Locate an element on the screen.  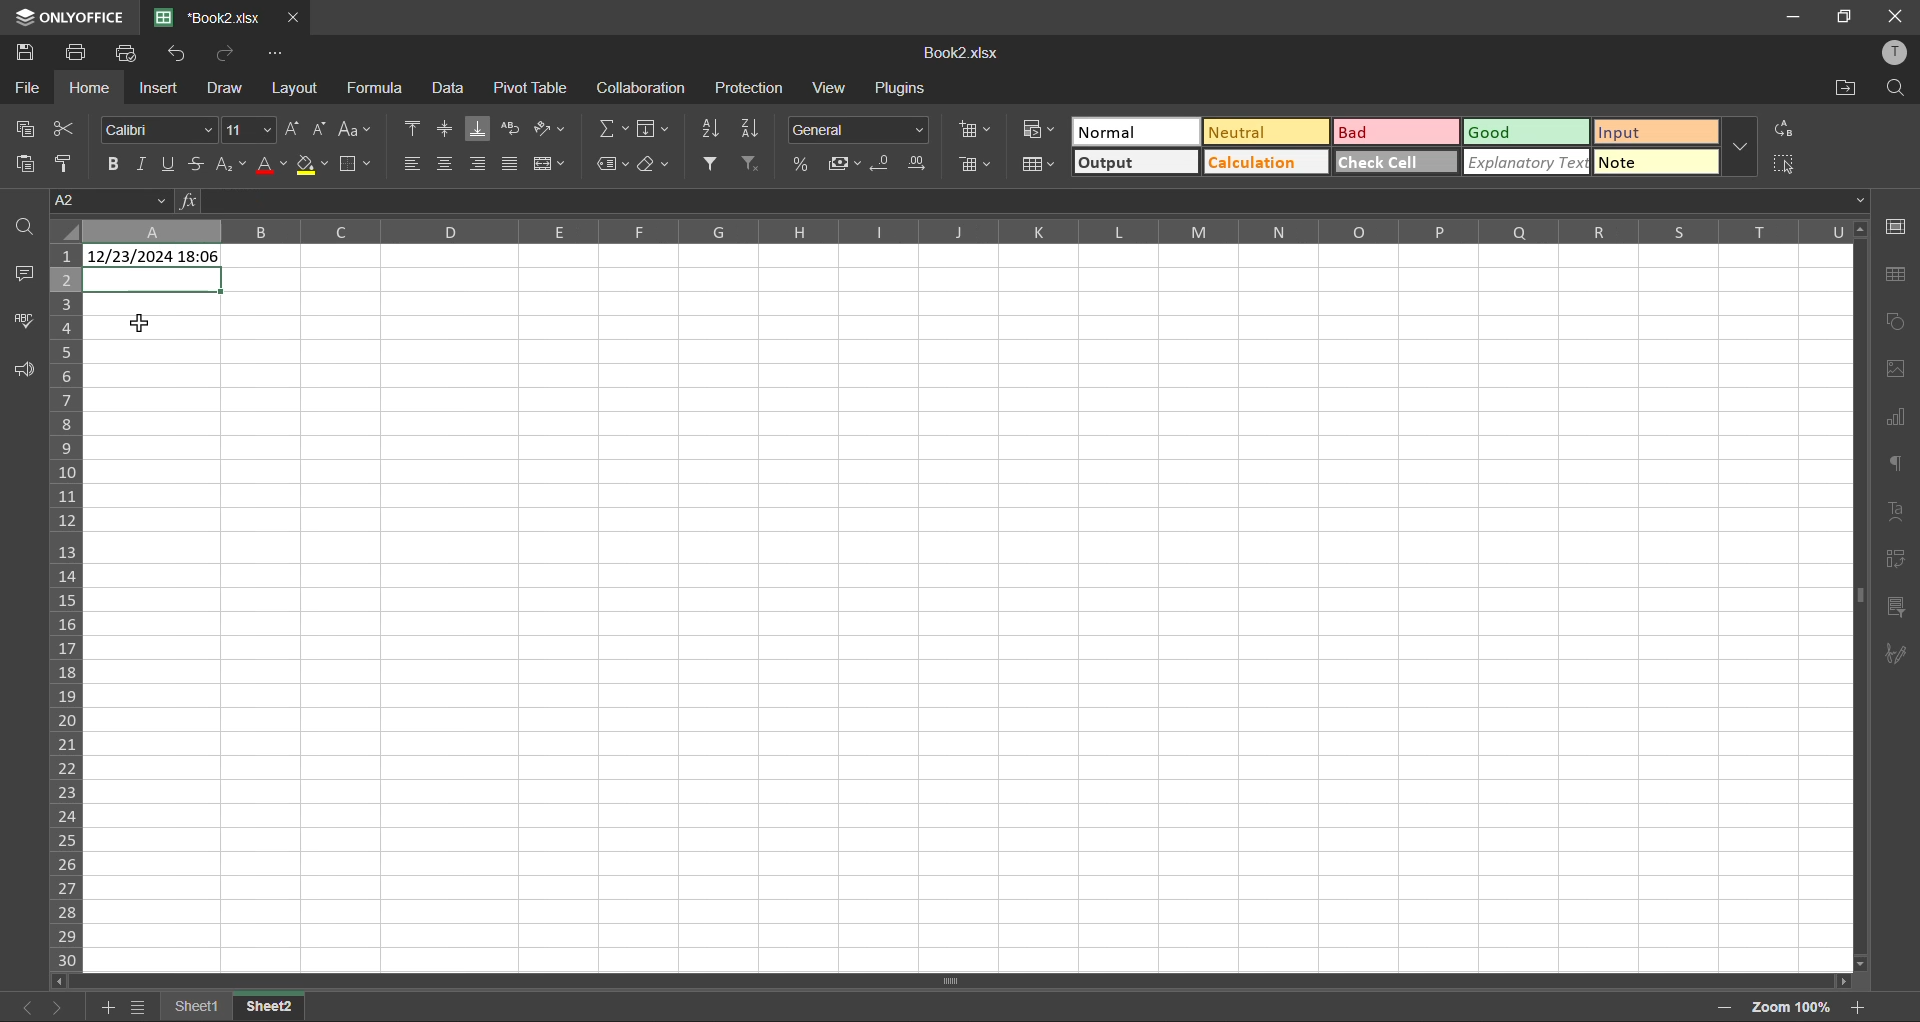
view is located at coordinates (830, 88).